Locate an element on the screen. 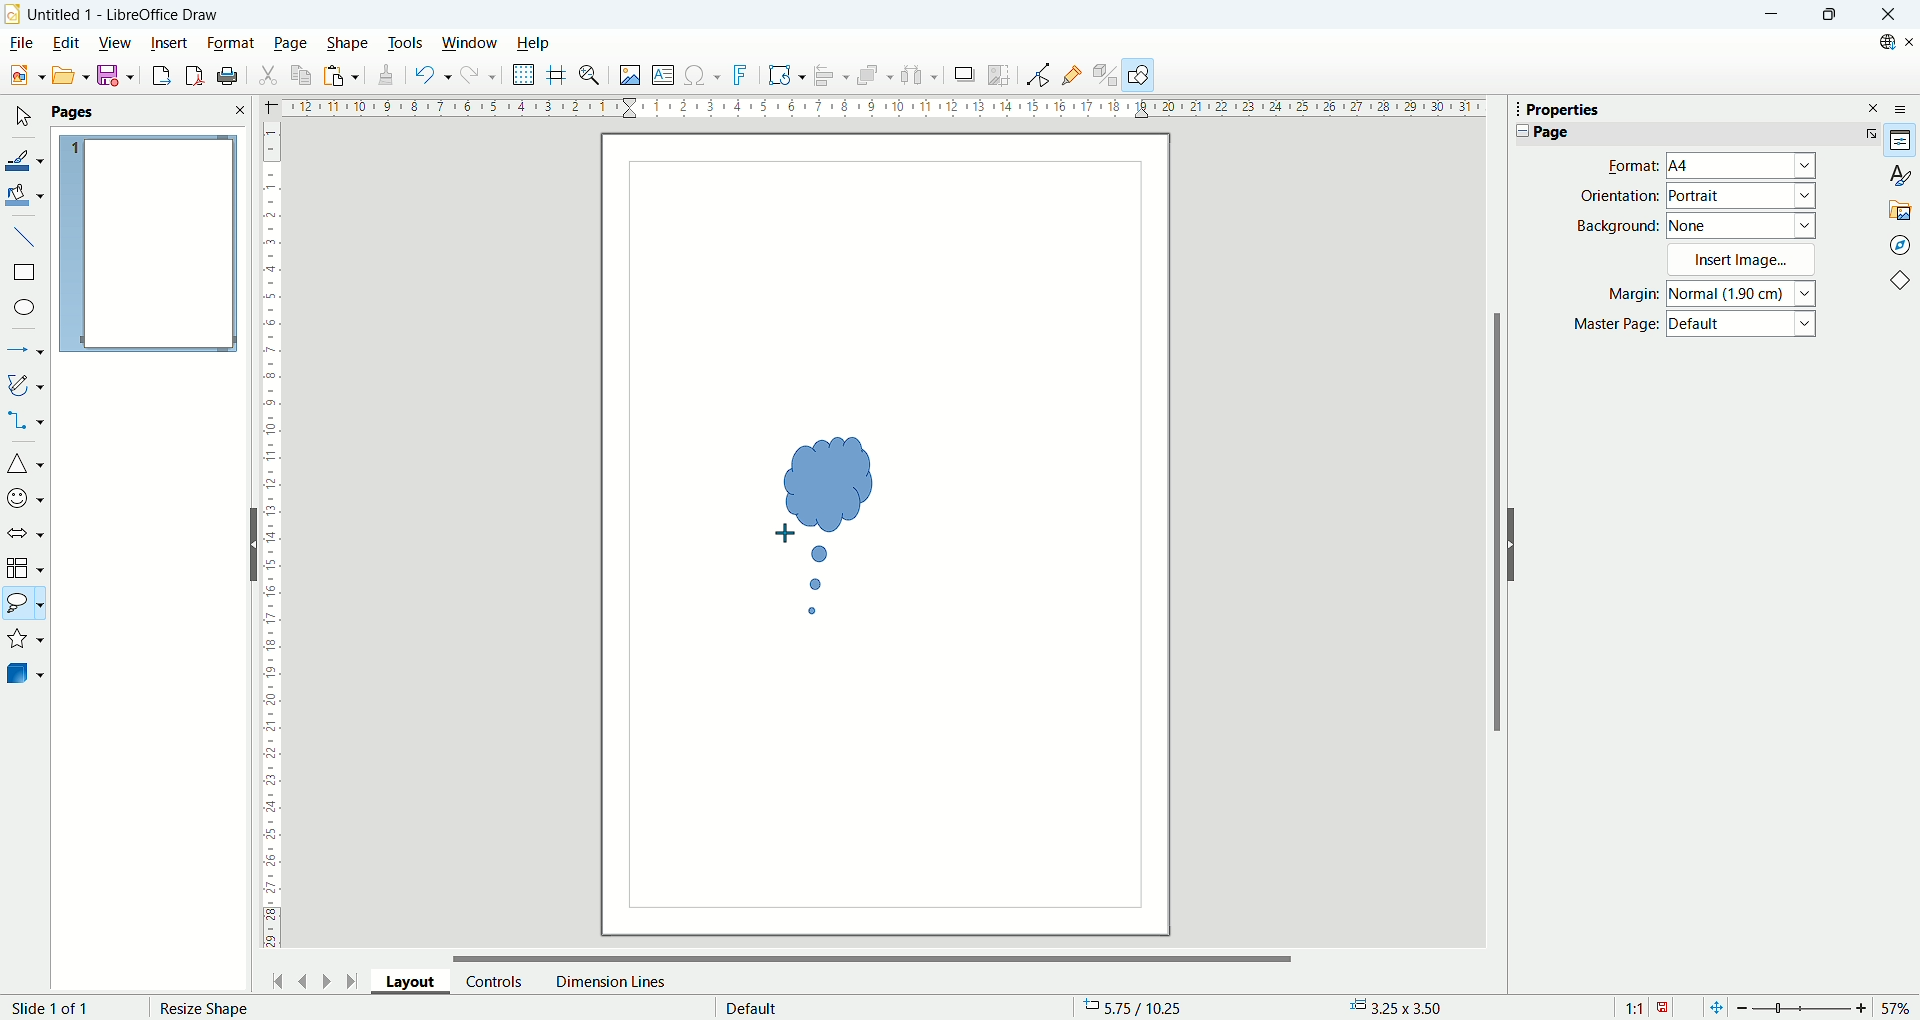 The height and width of the screenshot is (1020, 1920). export is located at coordinates (156, 75).